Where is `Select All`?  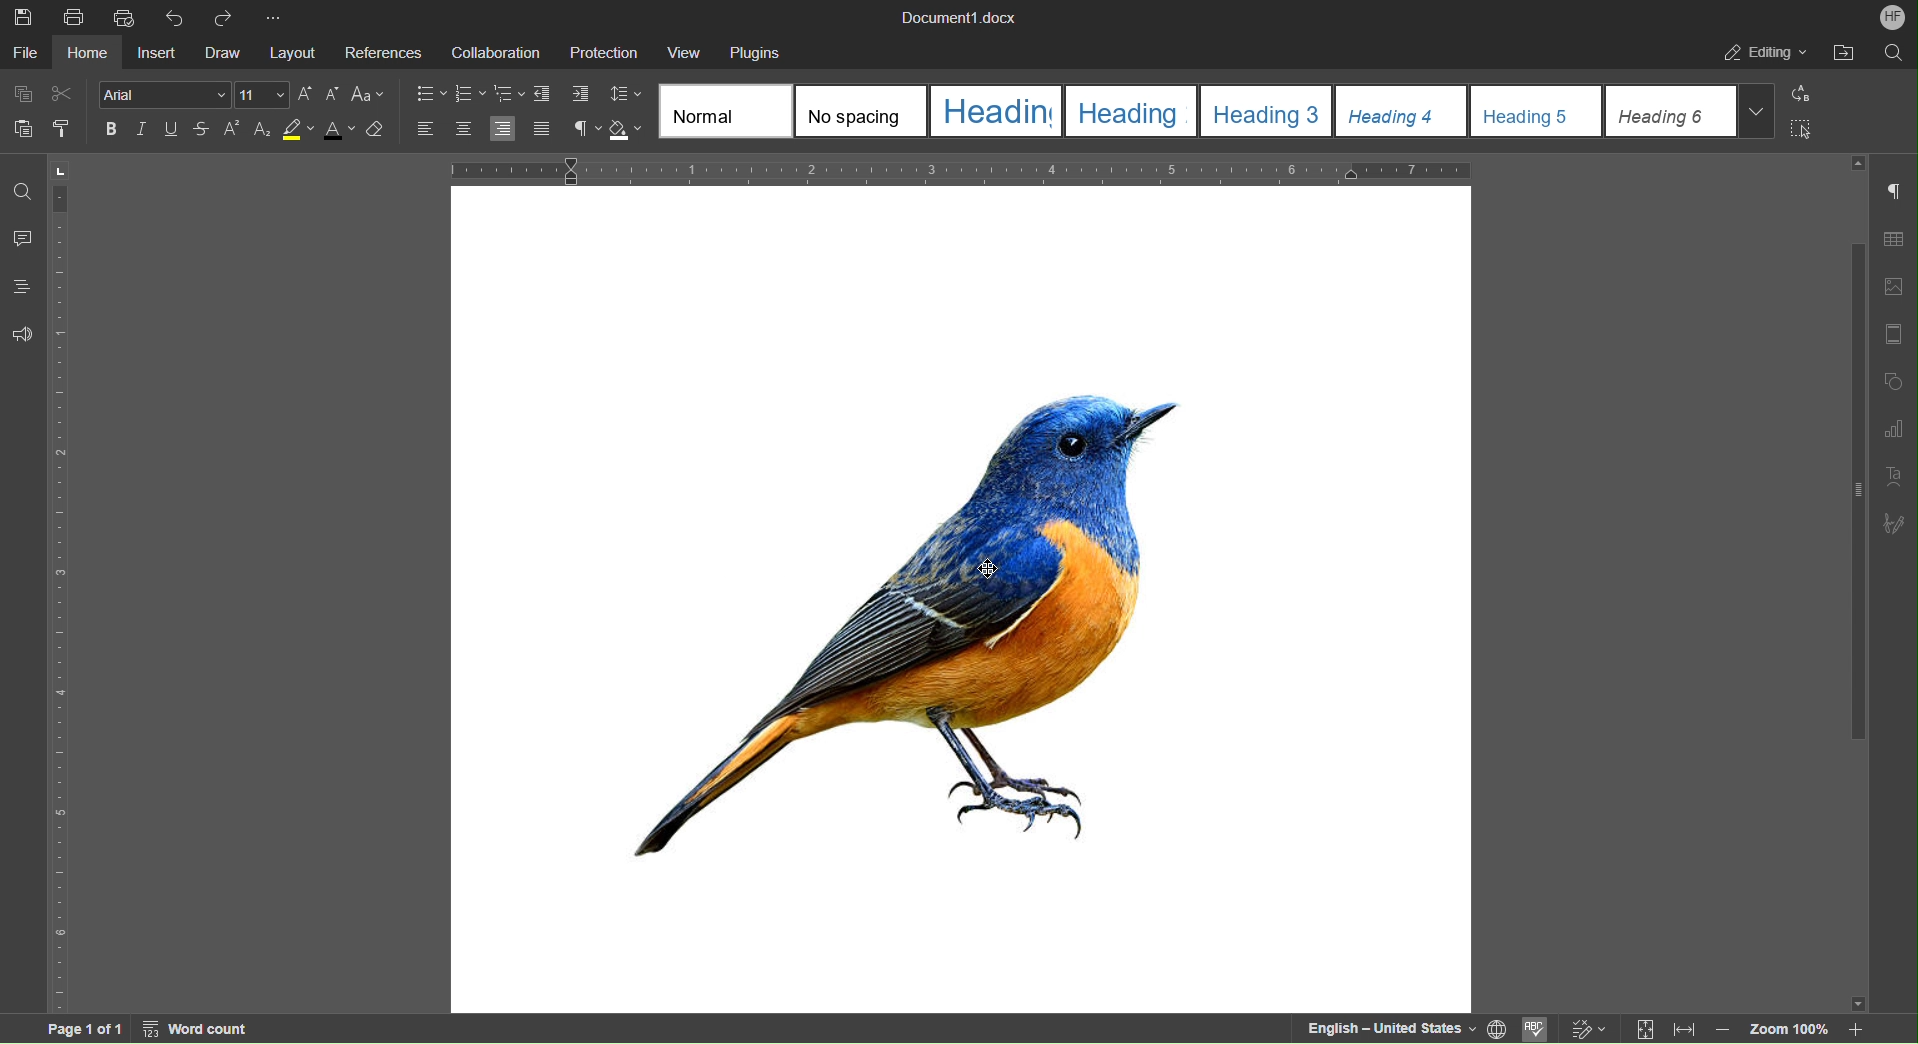
Select All is located at coordinates (1800, 130).